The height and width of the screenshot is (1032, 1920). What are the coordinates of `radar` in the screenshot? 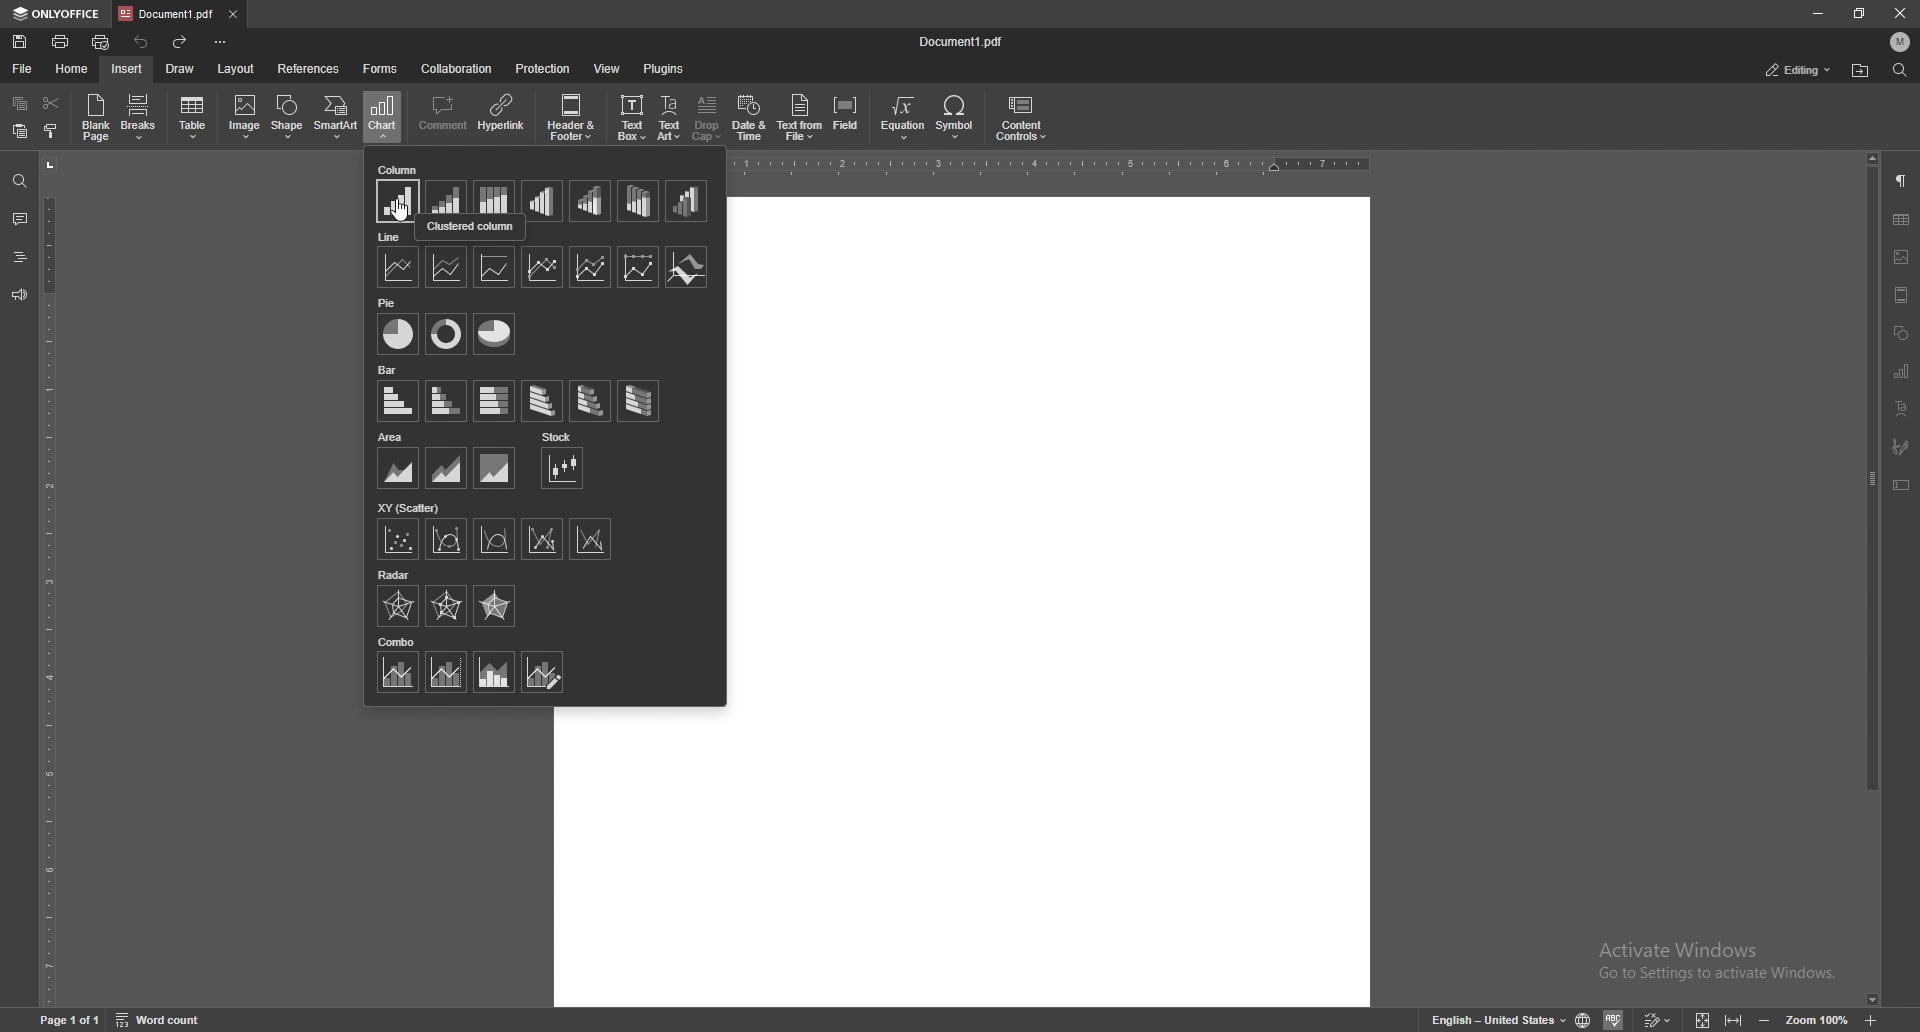 It's located at (398, 606).